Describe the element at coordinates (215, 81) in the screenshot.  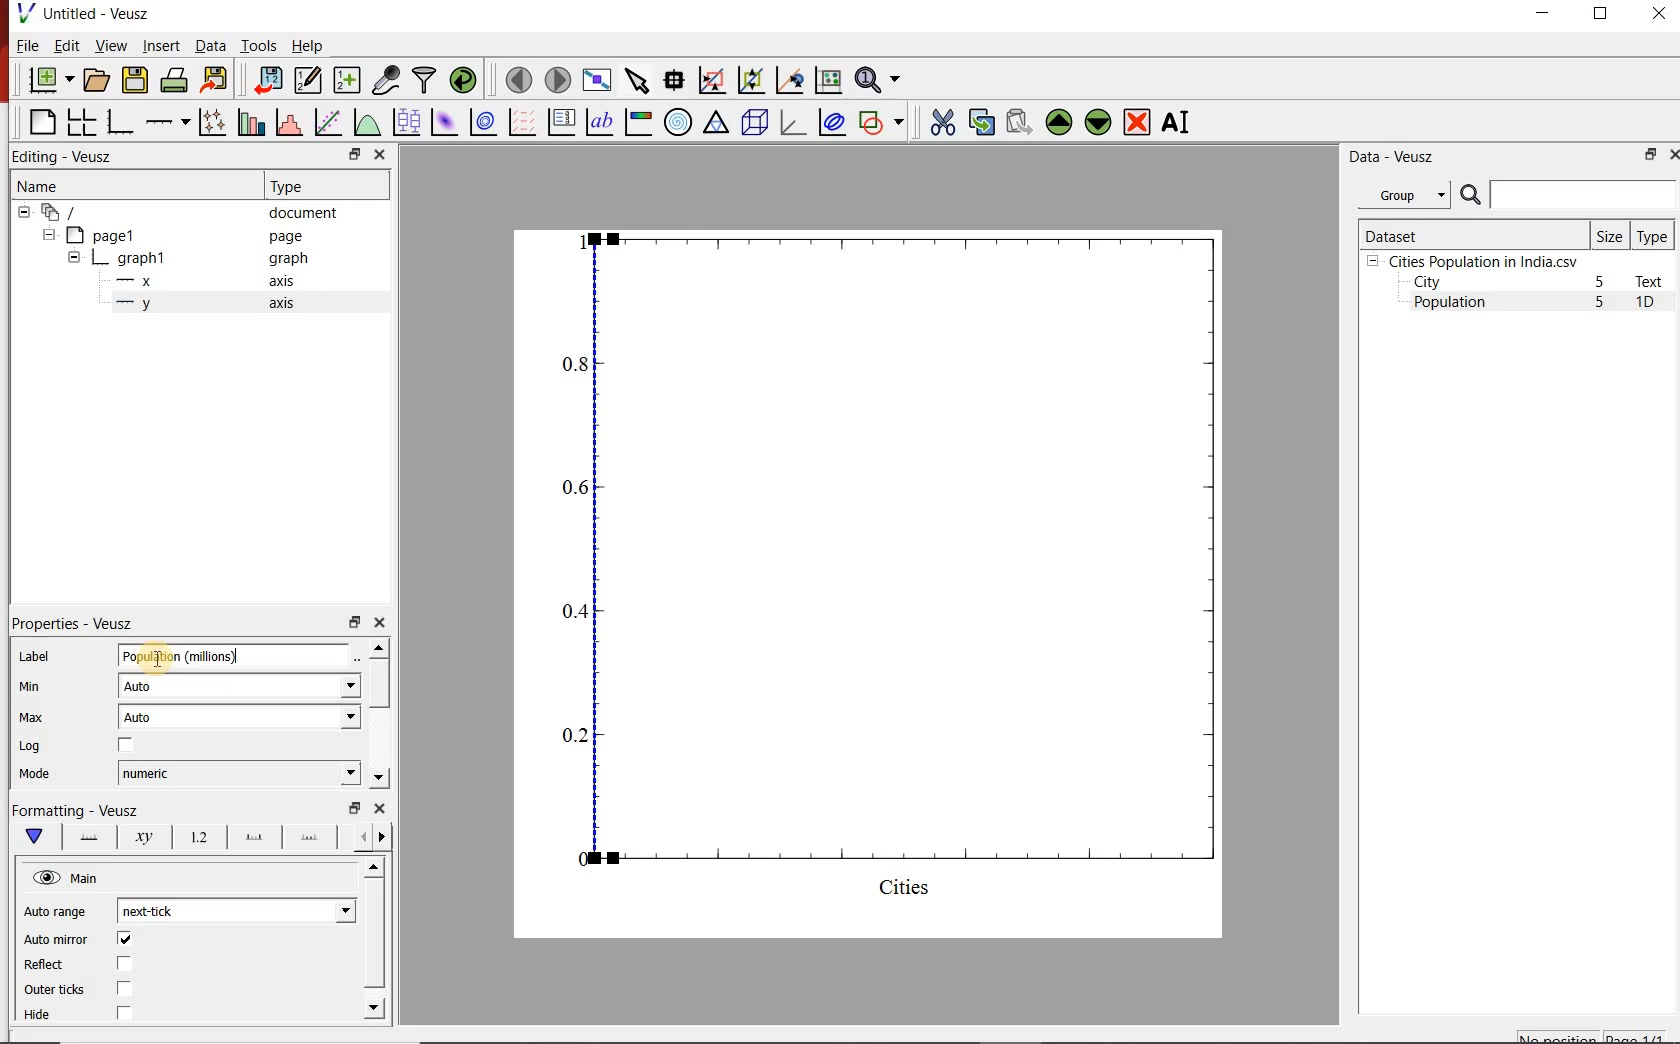
I see `export to graphics format` at that location.